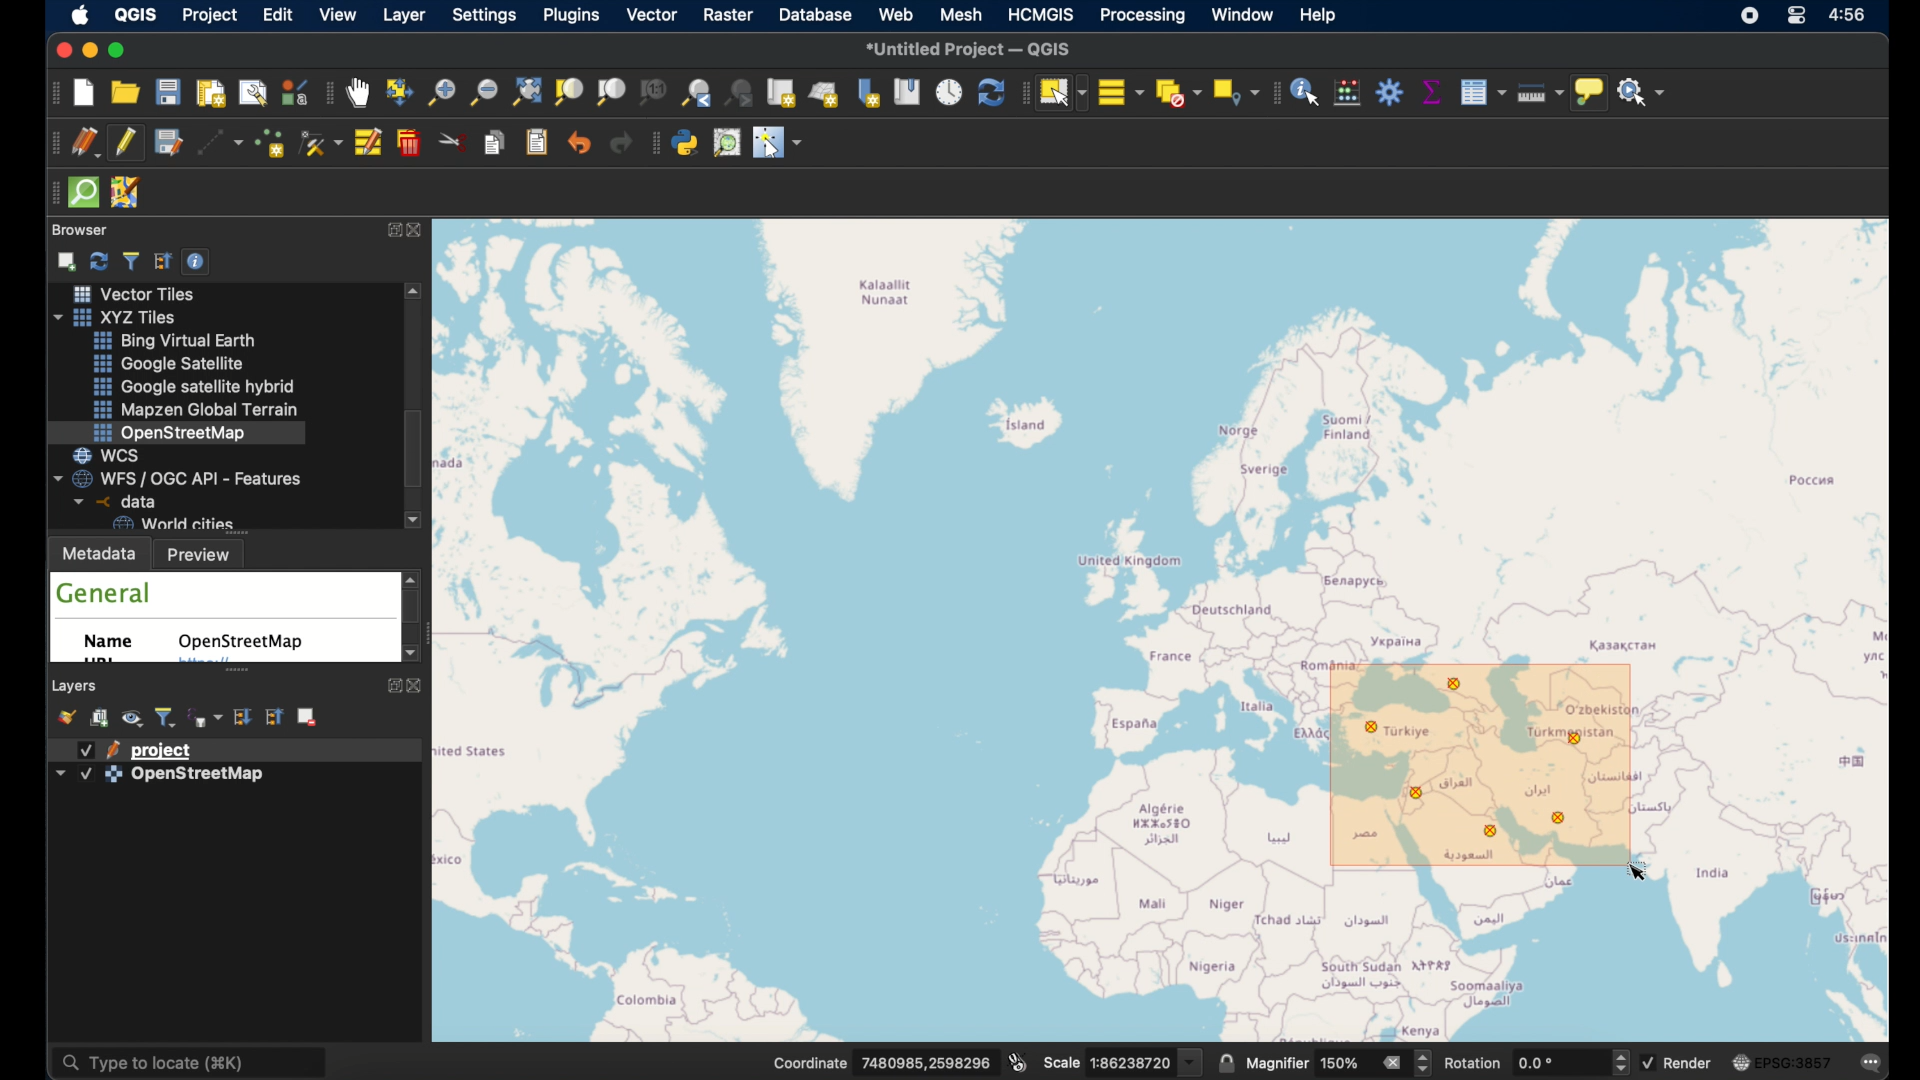 This screenshot has height=1080, width=1920. I want to click on maximize, so click(122, 50).